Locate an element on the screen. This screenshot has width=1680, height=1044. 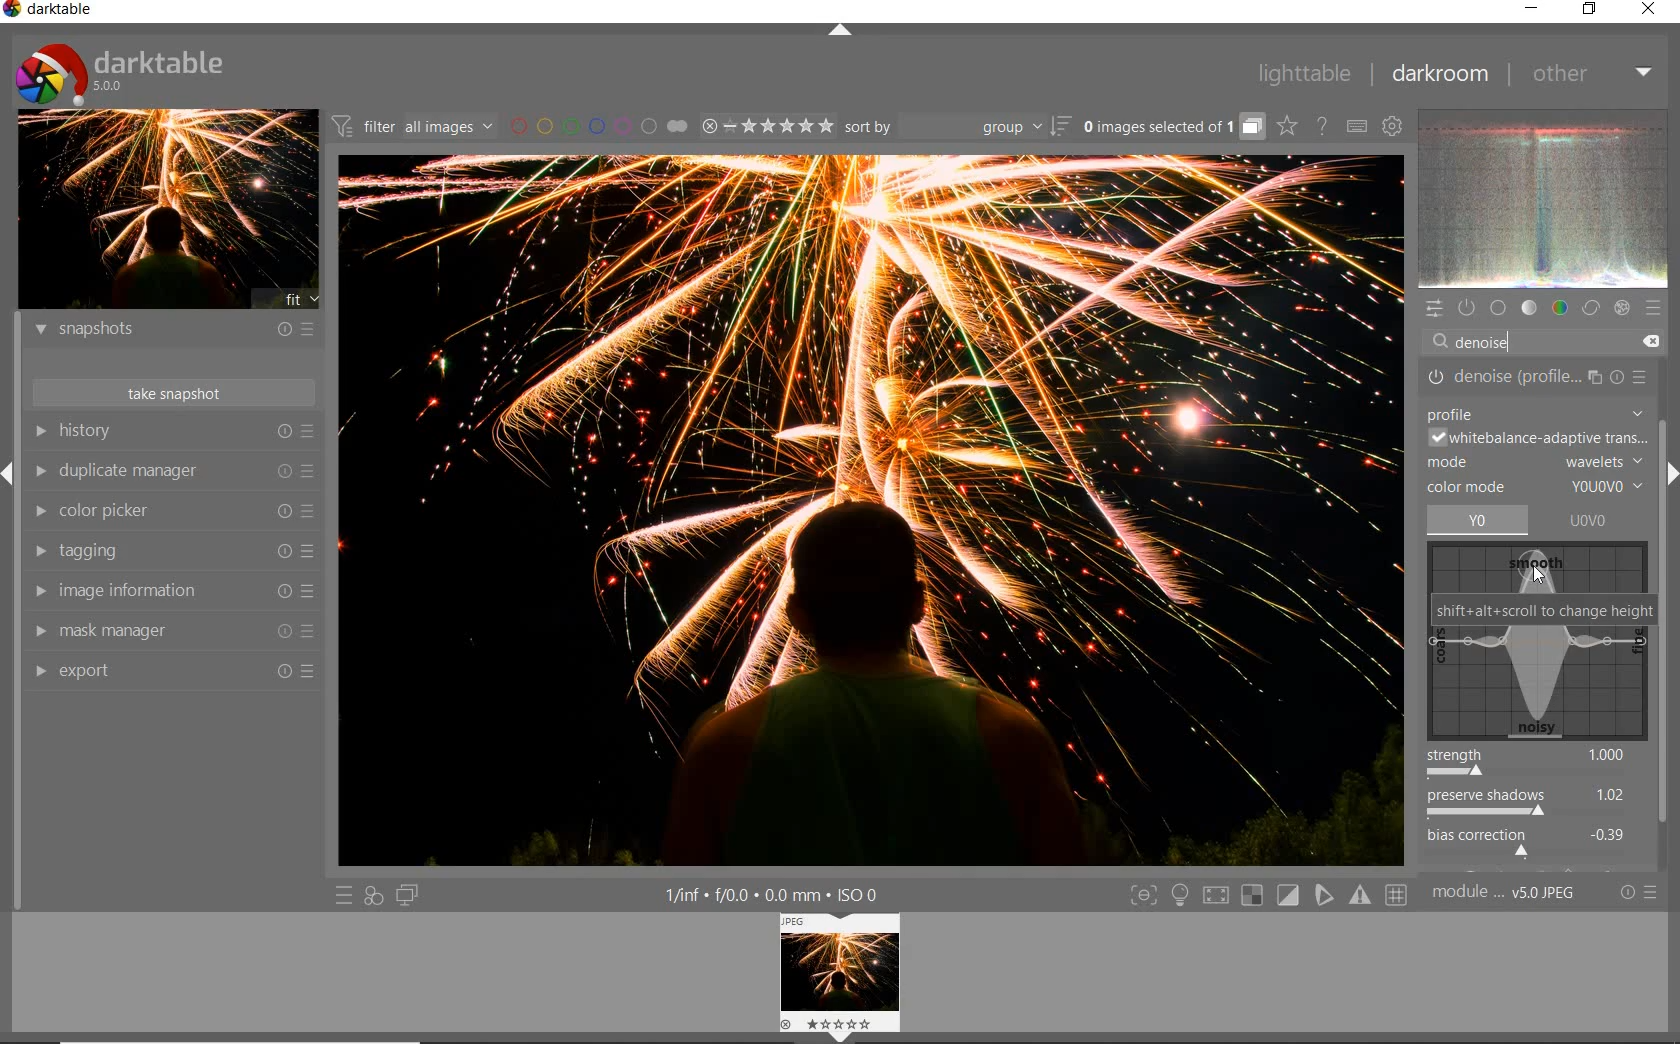
history is located at coordinates (175, 433).